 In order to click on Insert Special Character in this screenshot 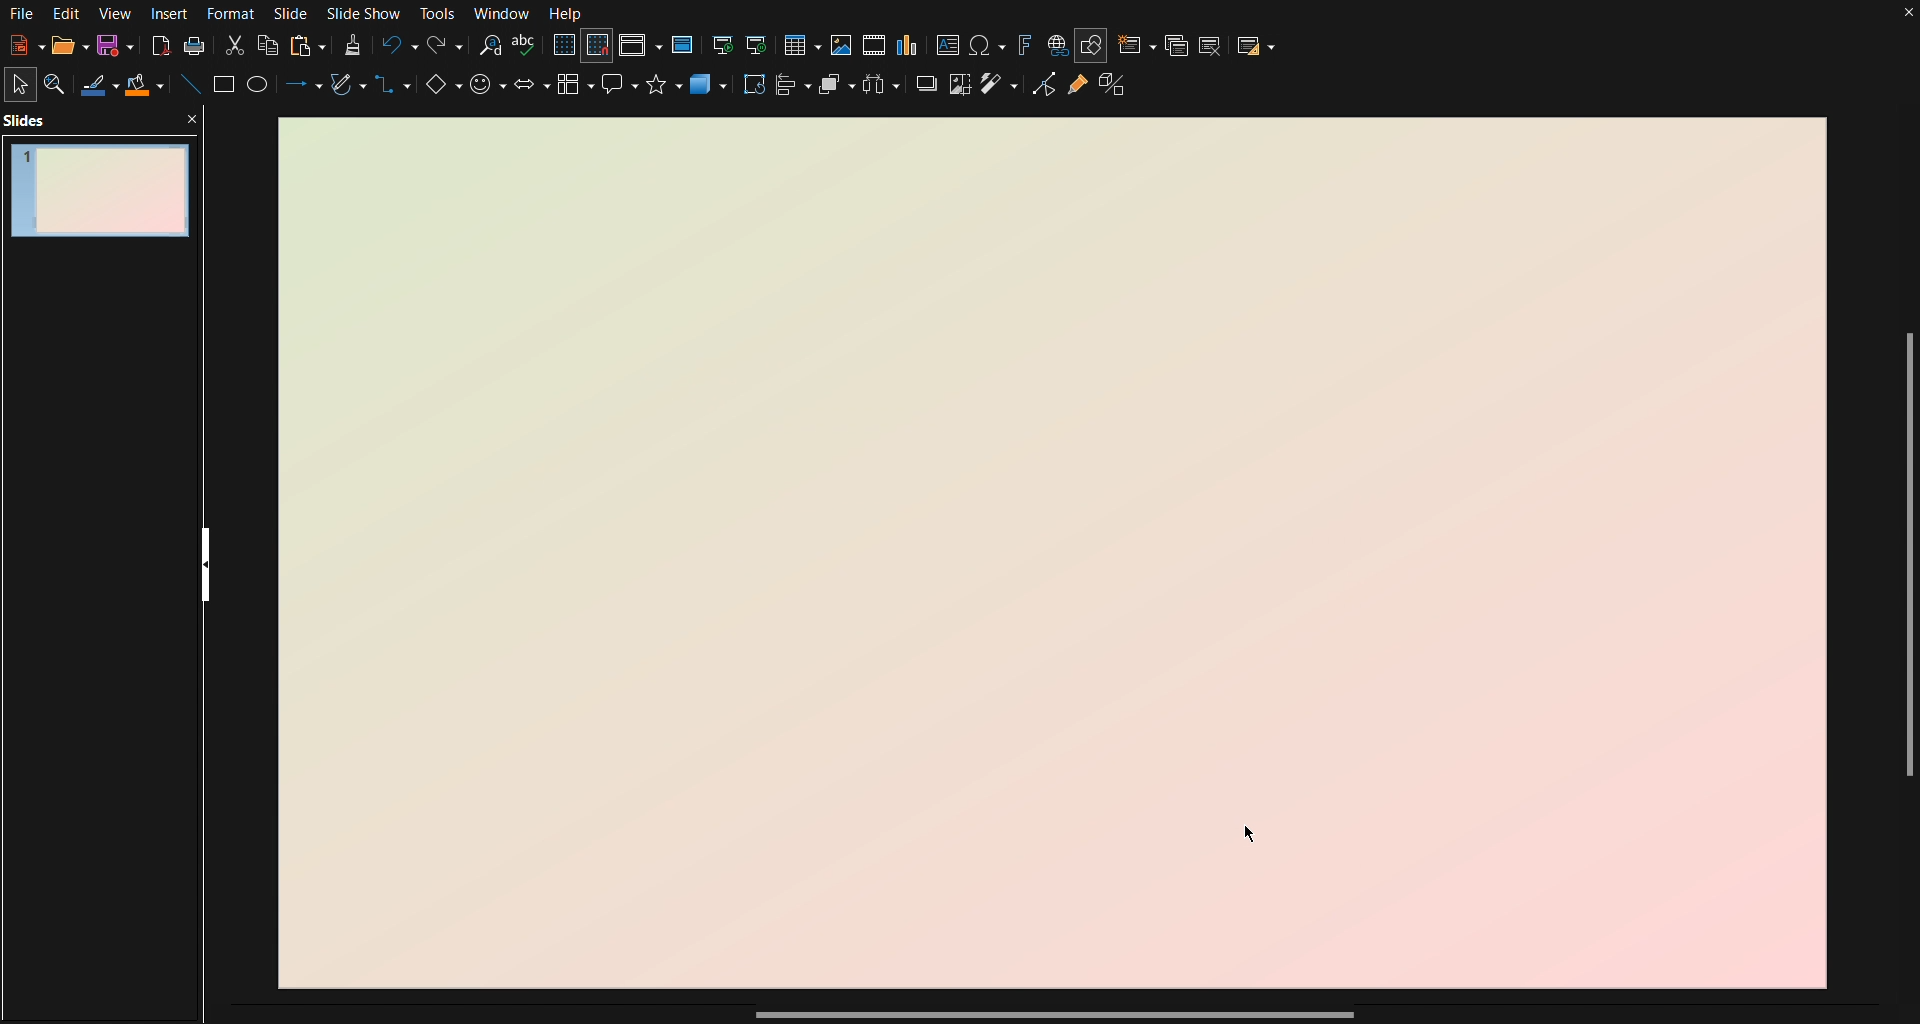, I will do `click(989, 44)`.